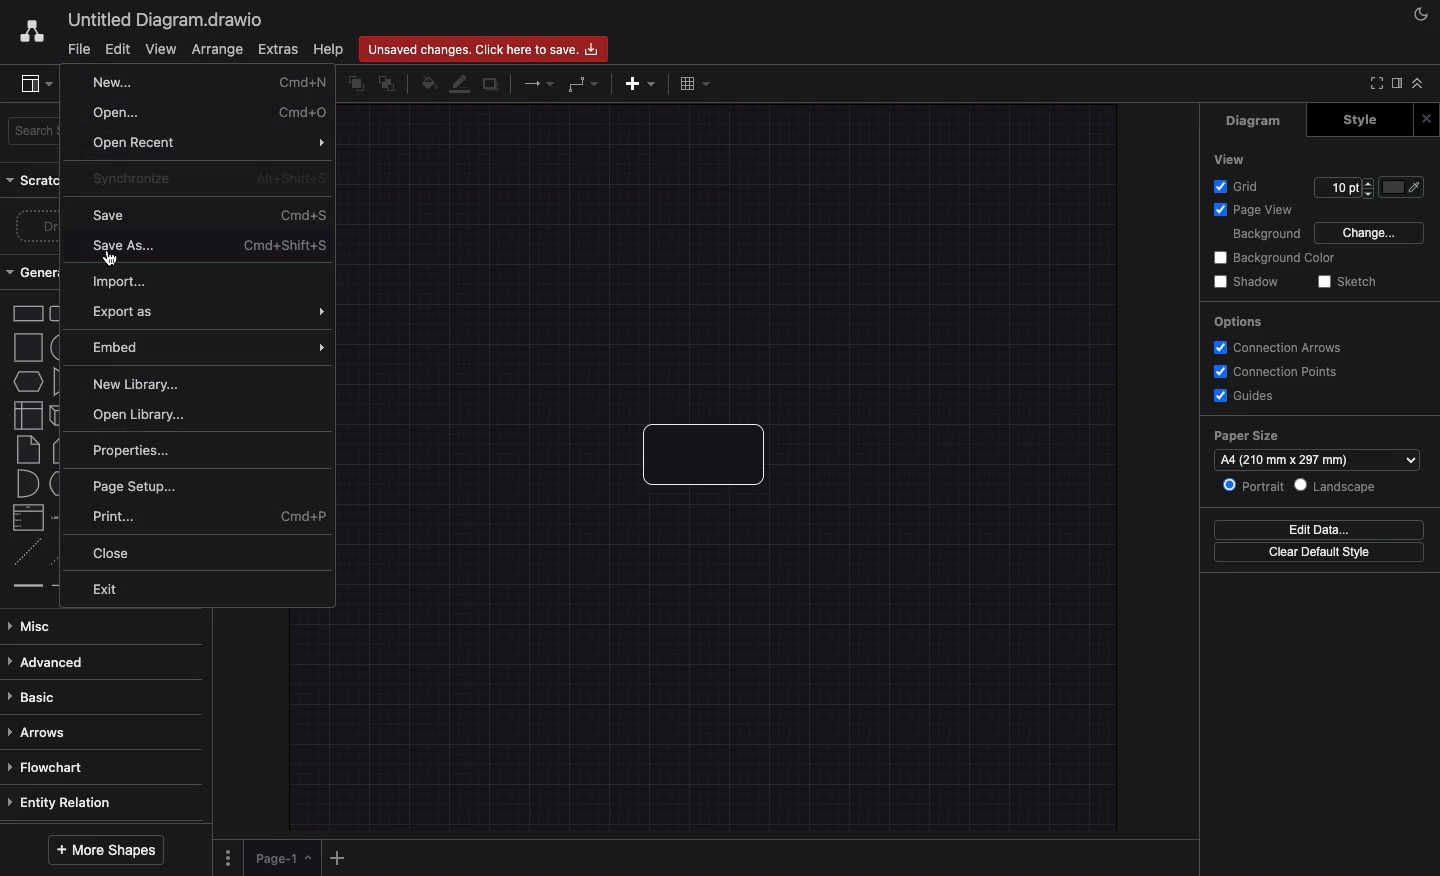 Image resolution: width=1440 pixels, height=876 pixels. What do you see at coordinates (583, 85) in the screenshot?
I see `Waypoints` at bounding box center [583, 85].